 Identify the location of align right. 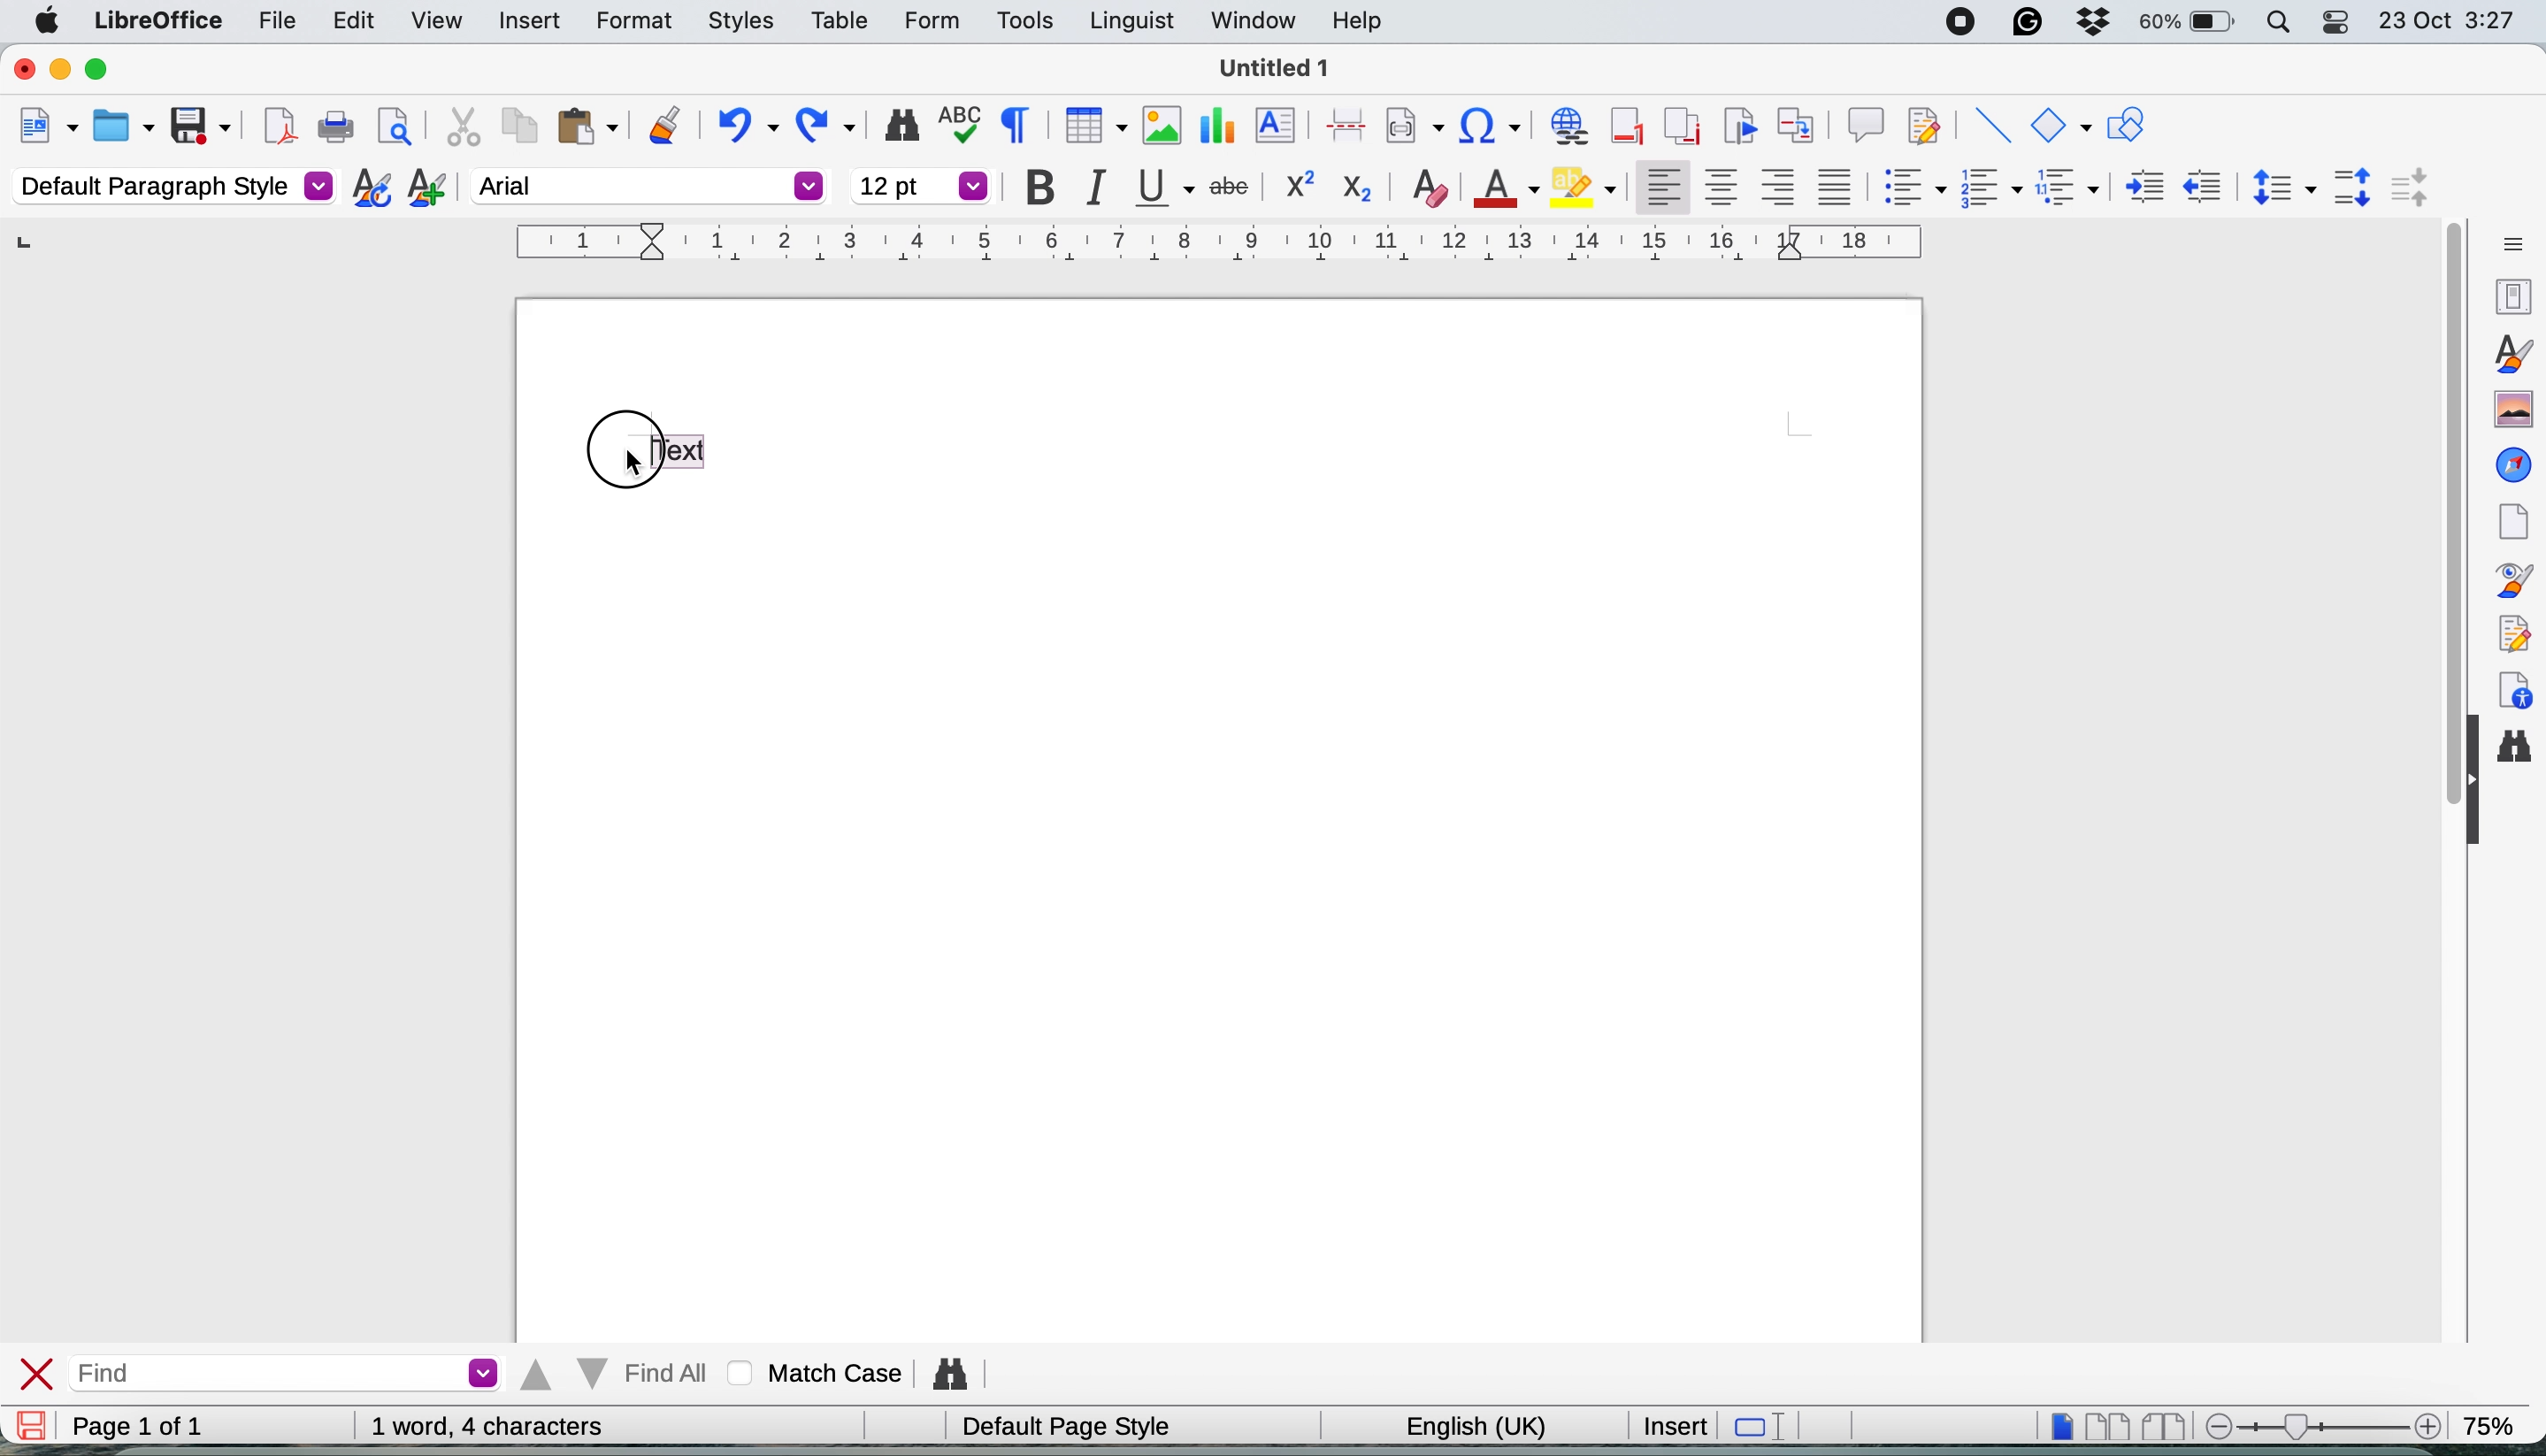
(1780, 191).